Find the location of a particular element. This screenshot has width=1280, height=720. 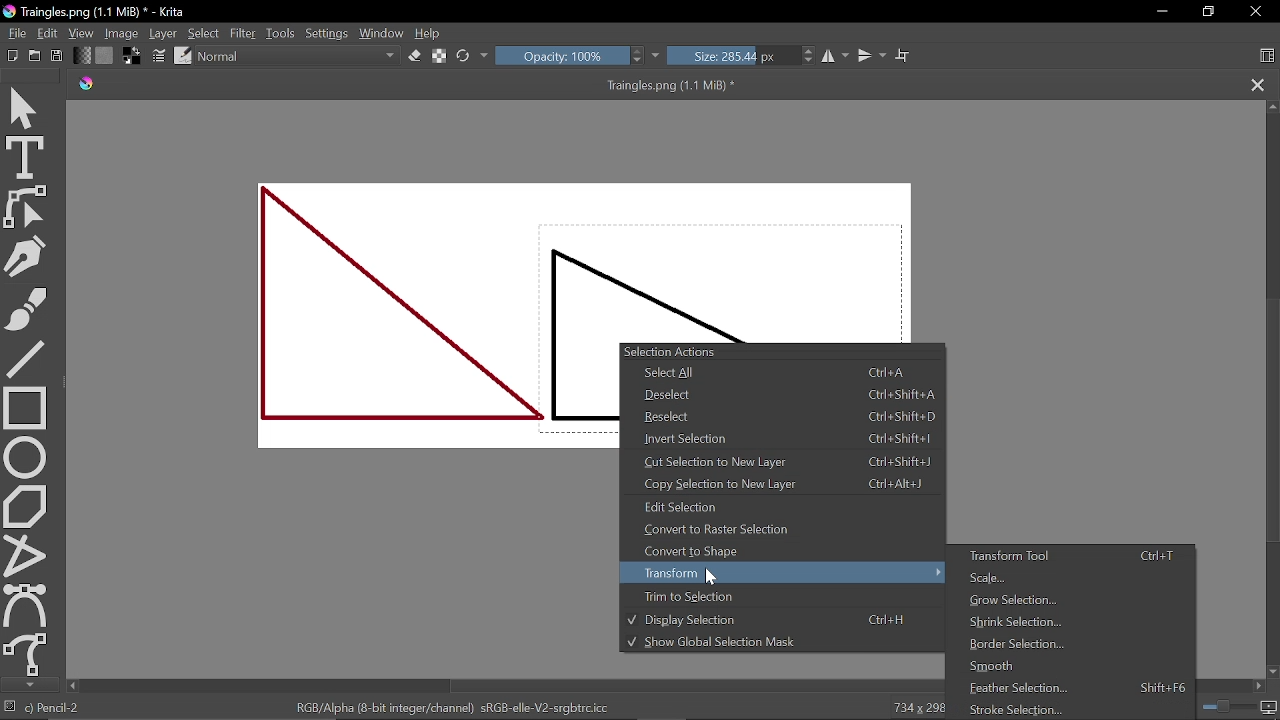

Filter is located at coordinates (243, 33).